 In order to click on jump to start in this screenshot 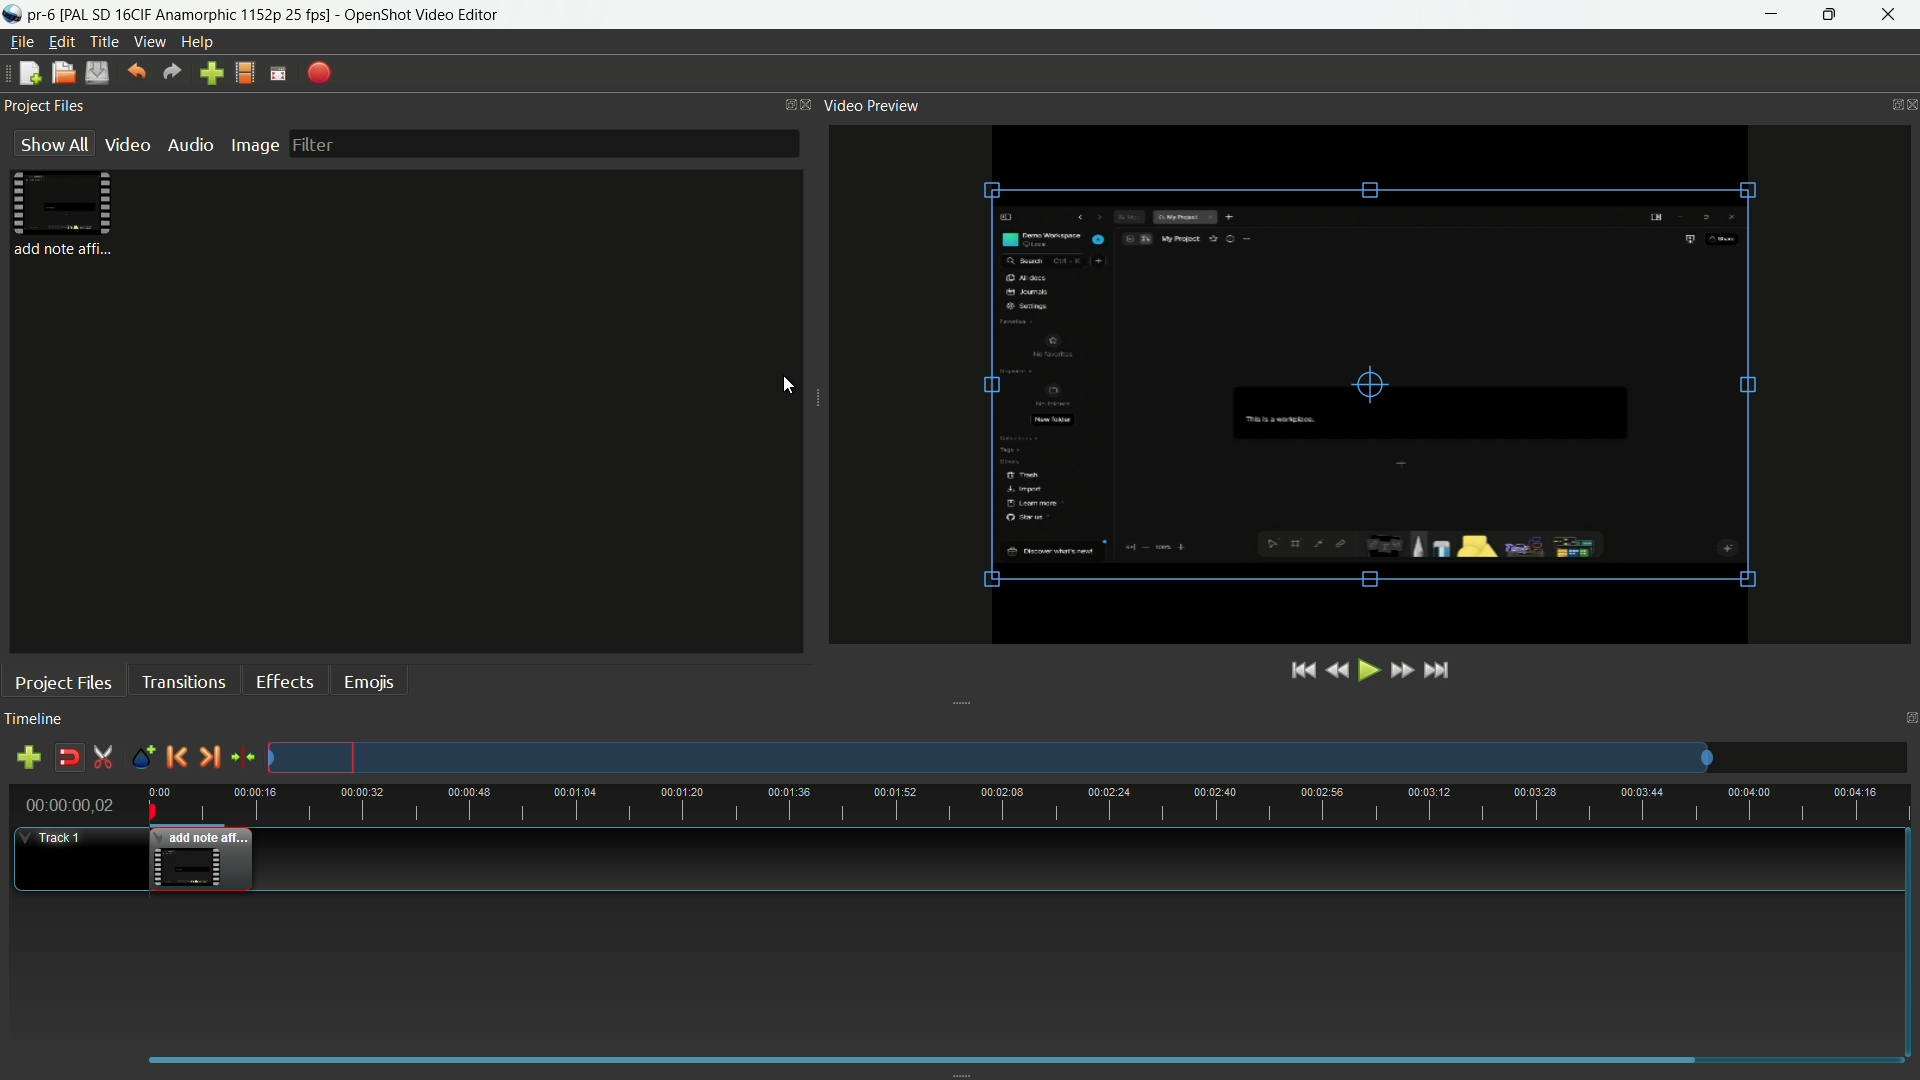, I will do `click(1304, 671)`.